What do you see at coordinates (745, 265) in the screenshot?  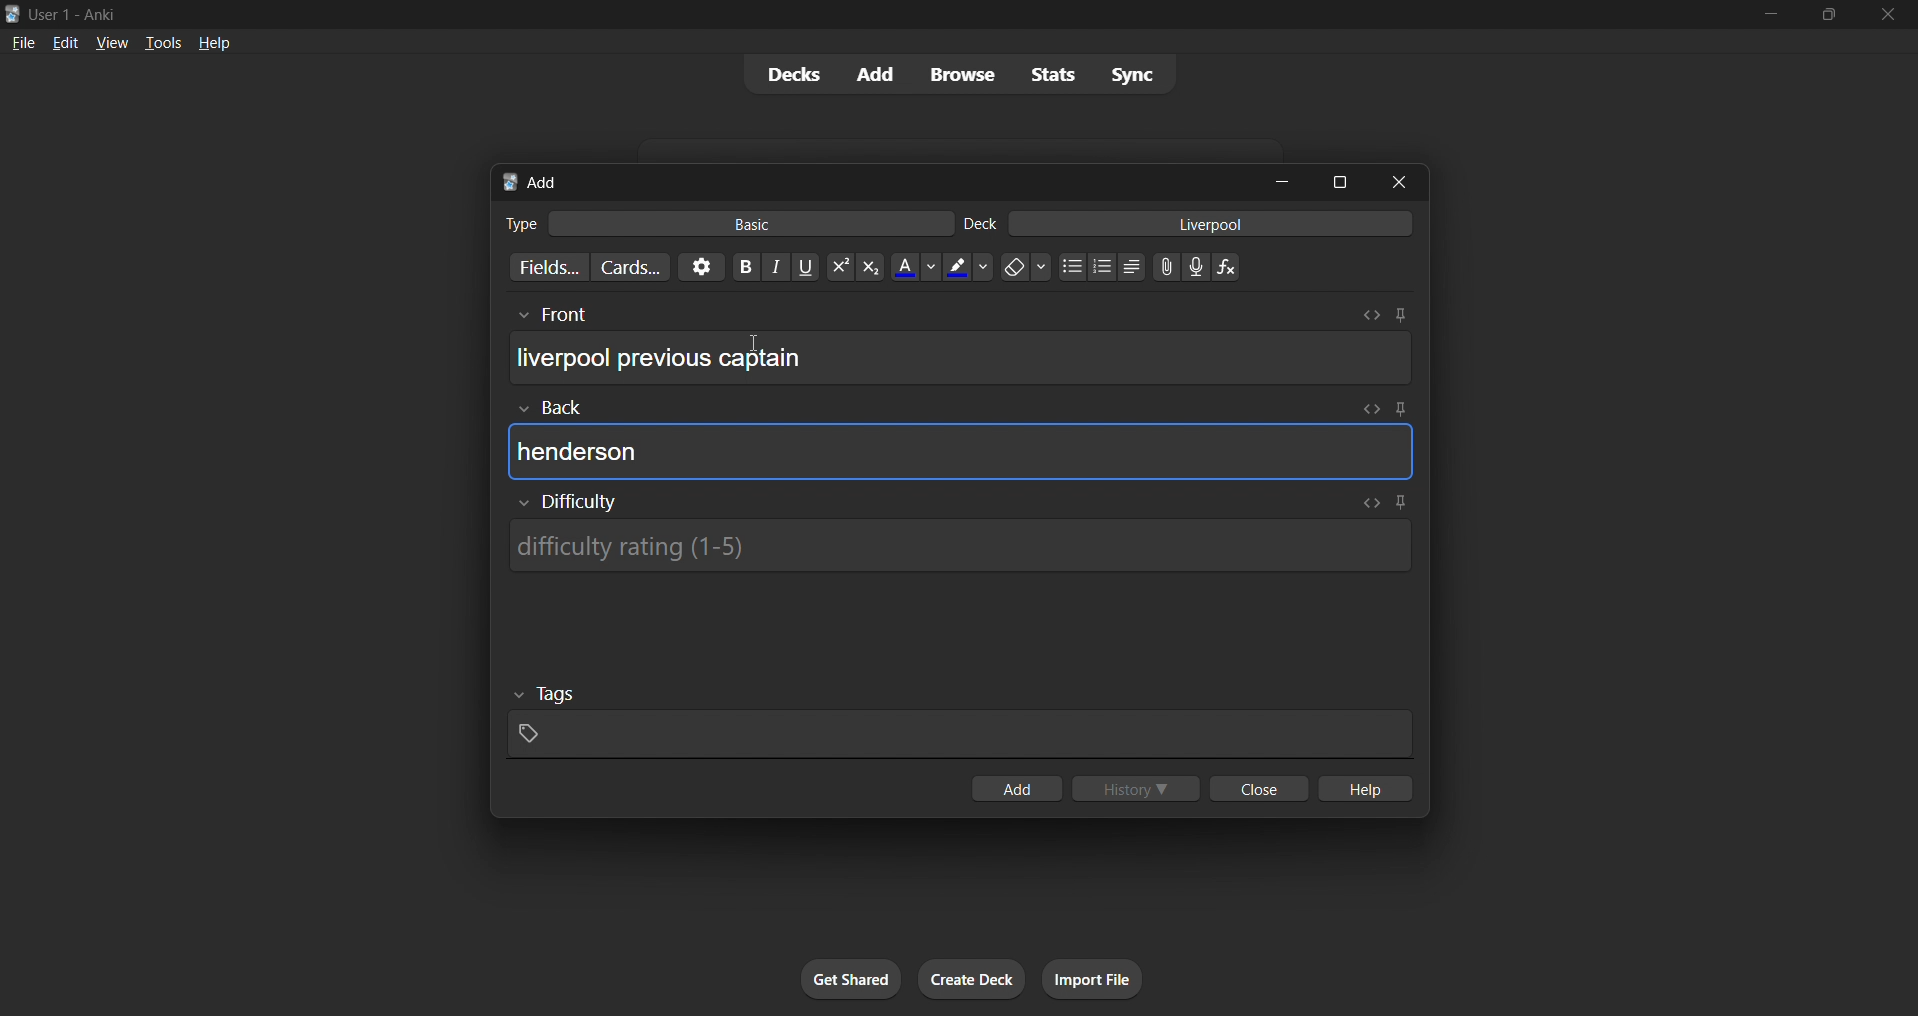 I see `Bold` at bounding box center [745, 265].